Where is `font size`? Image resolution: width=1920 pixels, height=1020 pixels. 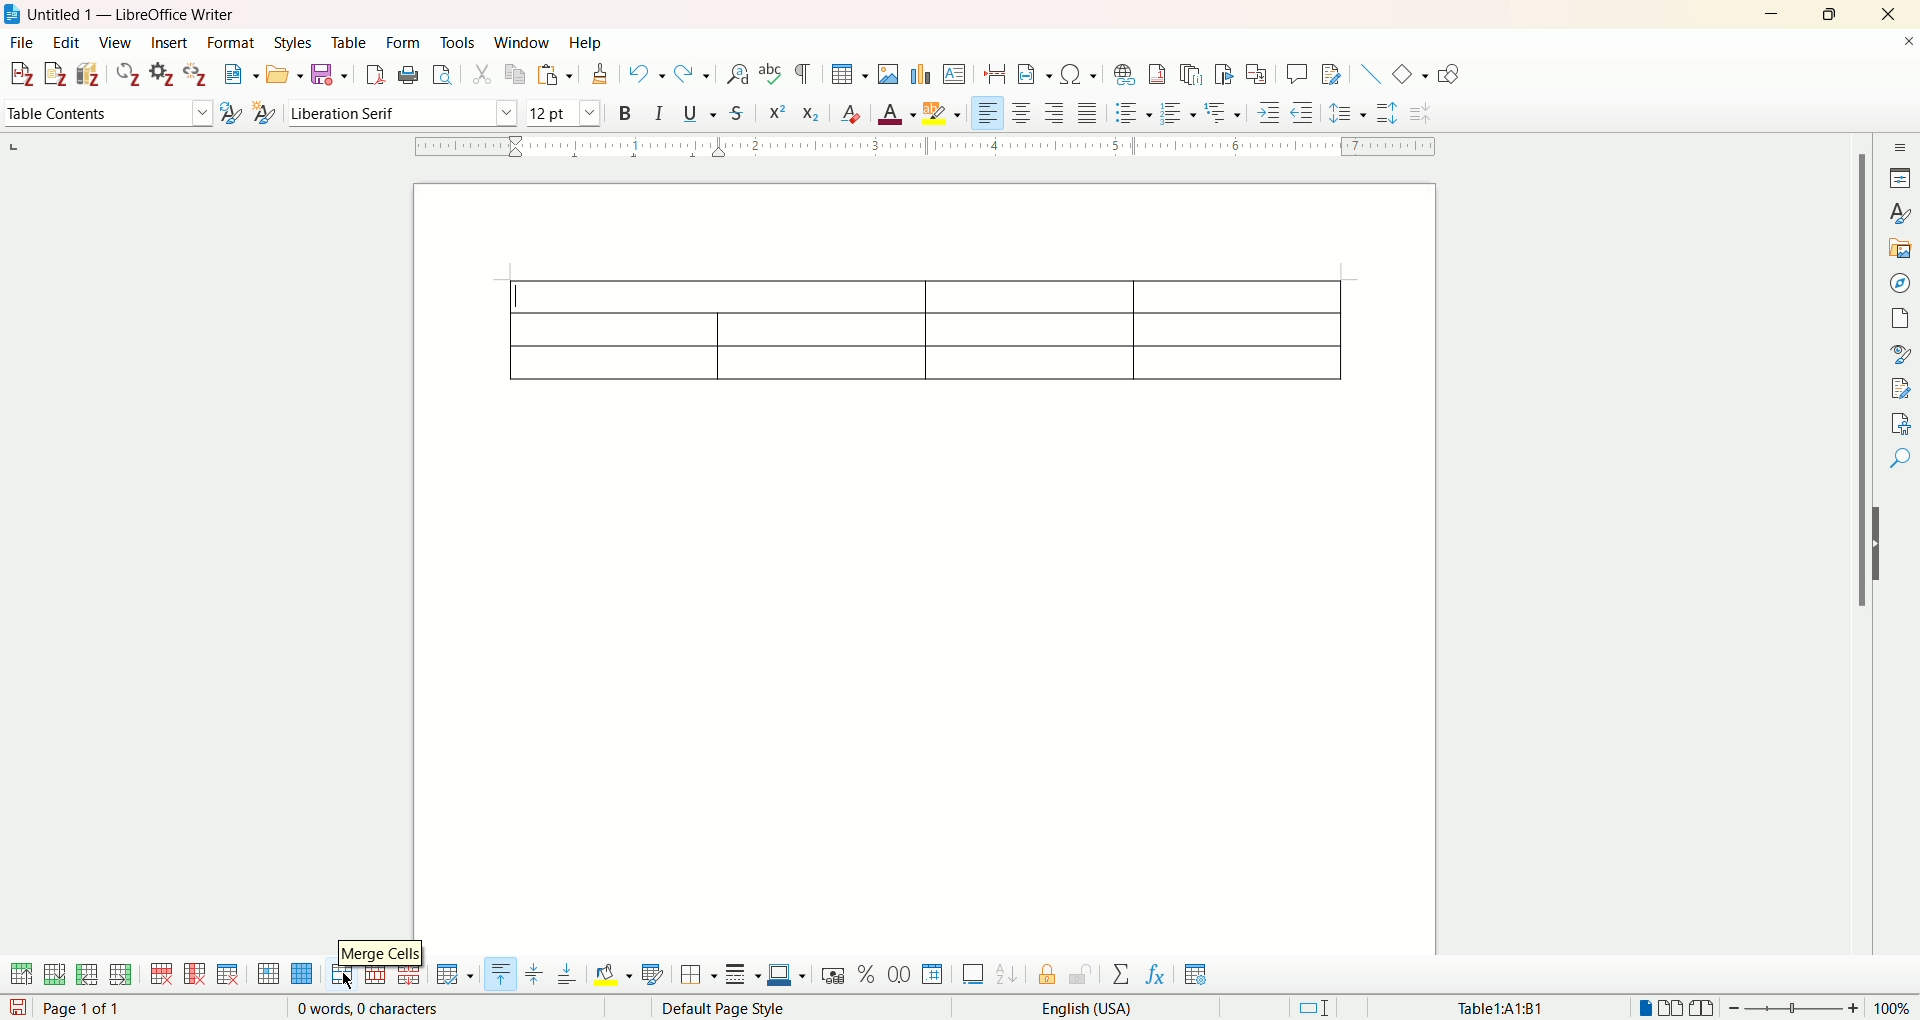
font size is located at coordinates (562, 115).